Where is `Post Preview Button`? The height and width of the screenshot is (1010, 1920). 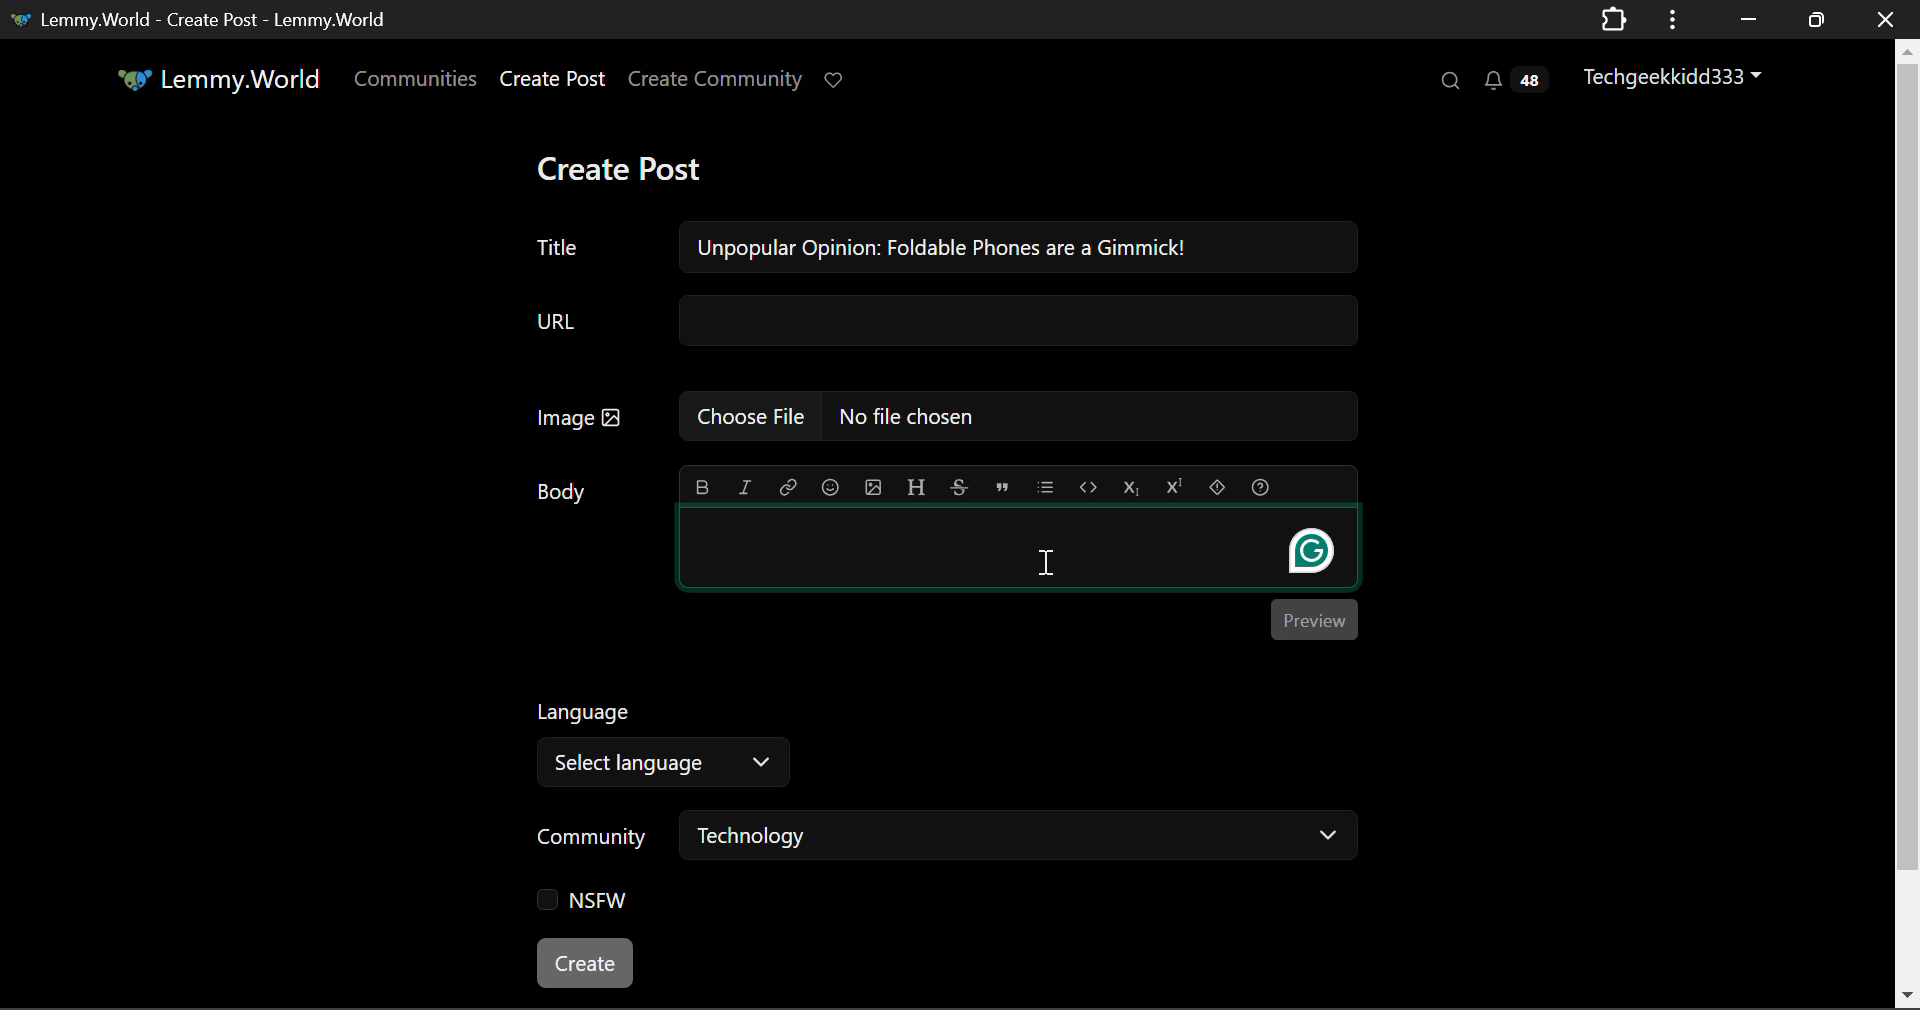
Post Preview Button is located at coordinates (1313, 618).